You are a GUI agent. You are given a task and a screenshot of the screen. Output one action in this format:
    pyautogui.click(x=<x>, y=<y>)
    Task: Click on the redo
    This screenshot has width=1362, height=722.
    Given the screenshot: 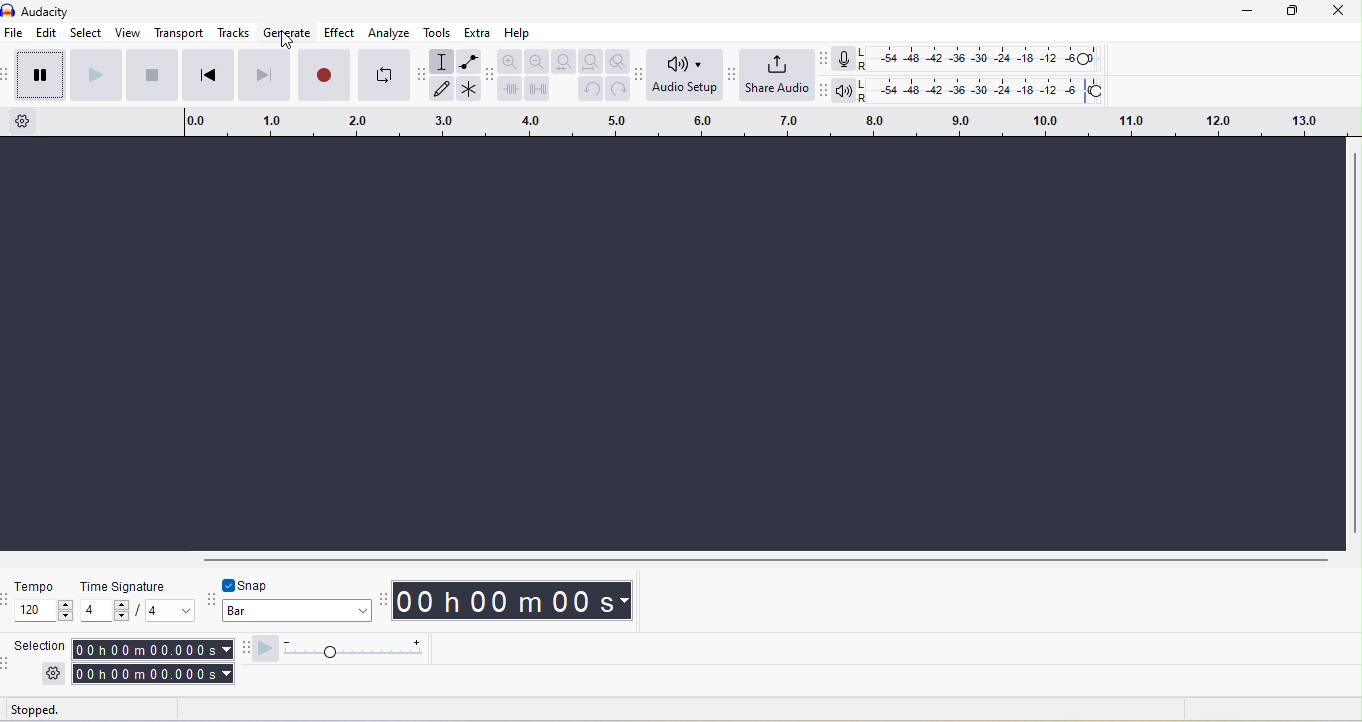 What is the action you would take?
    pyautogui.click(x=619, y=89)
    